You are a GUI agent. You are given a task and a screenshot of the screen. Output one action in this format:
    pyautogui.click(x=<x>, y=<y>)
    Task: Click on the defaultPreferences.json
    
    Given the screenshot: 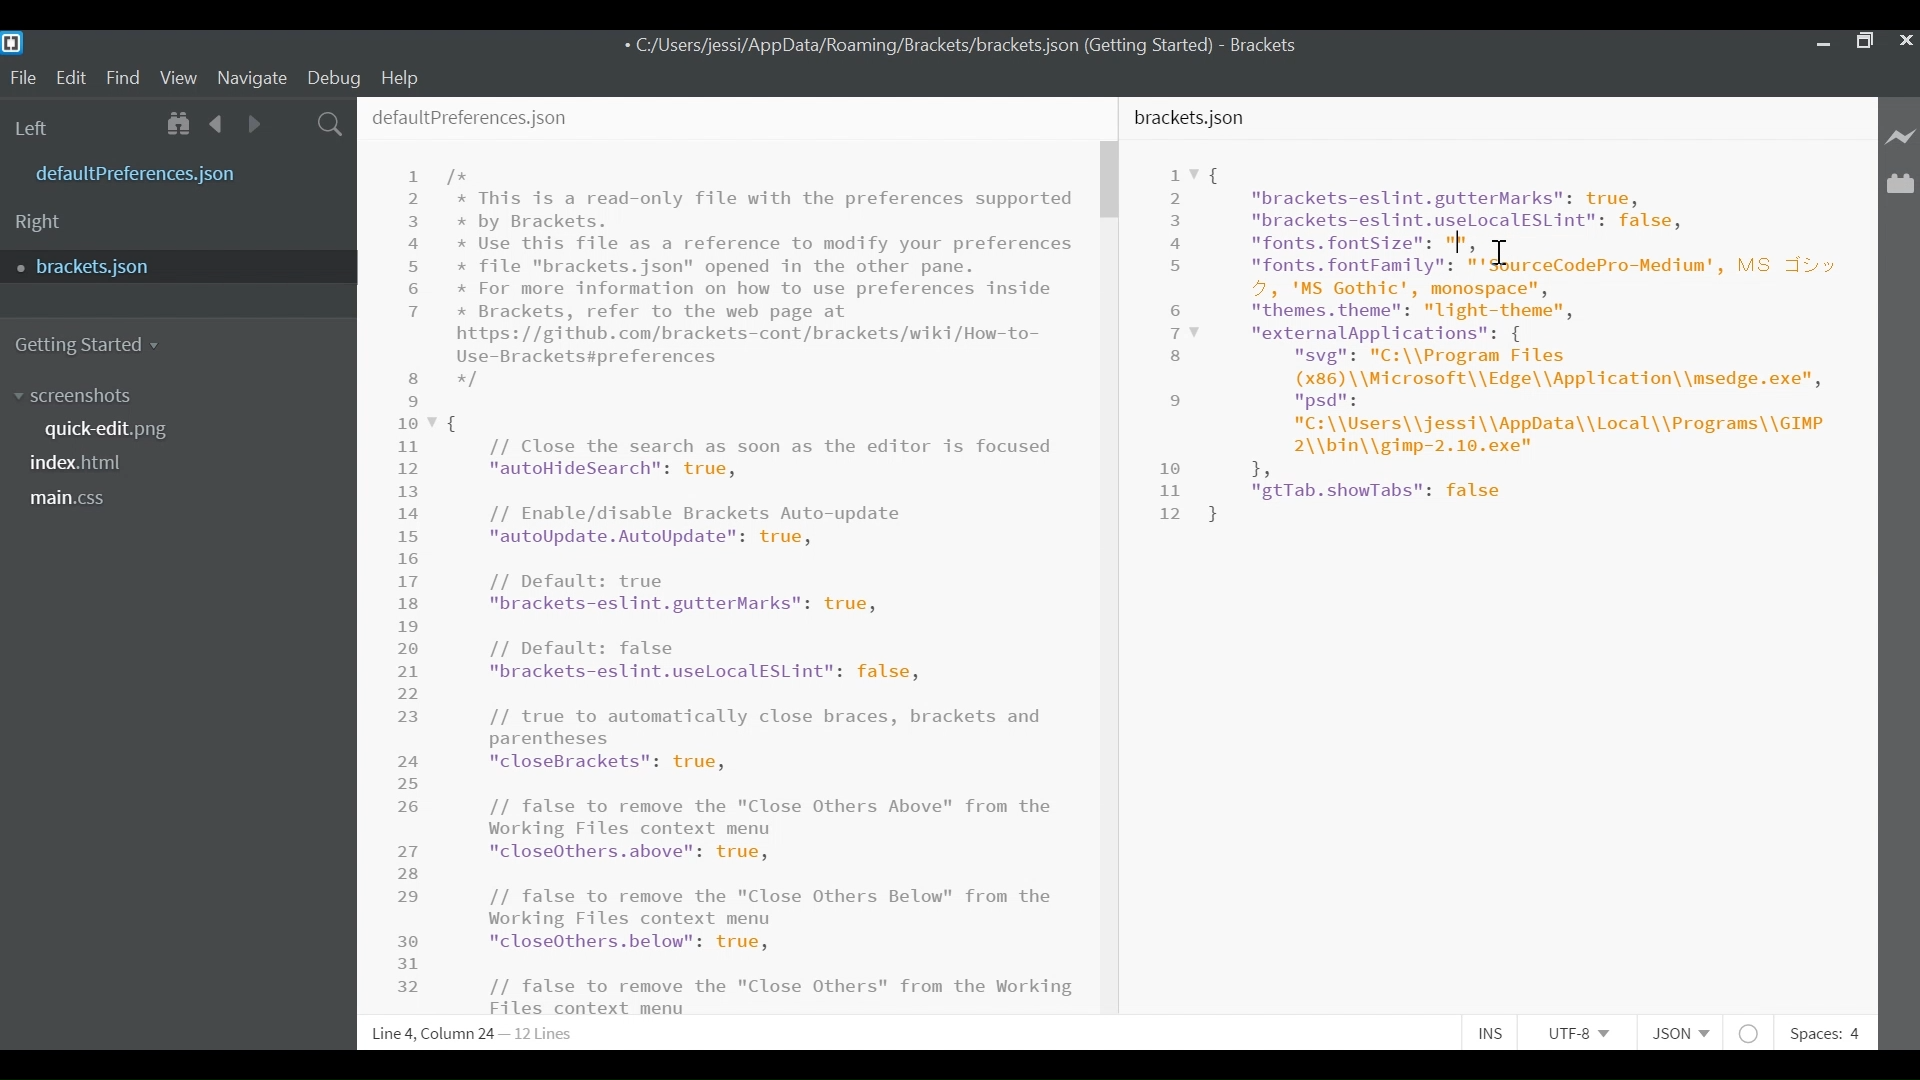 What is the action you would take?
    pyautogui.click(x=179, y=174)
    